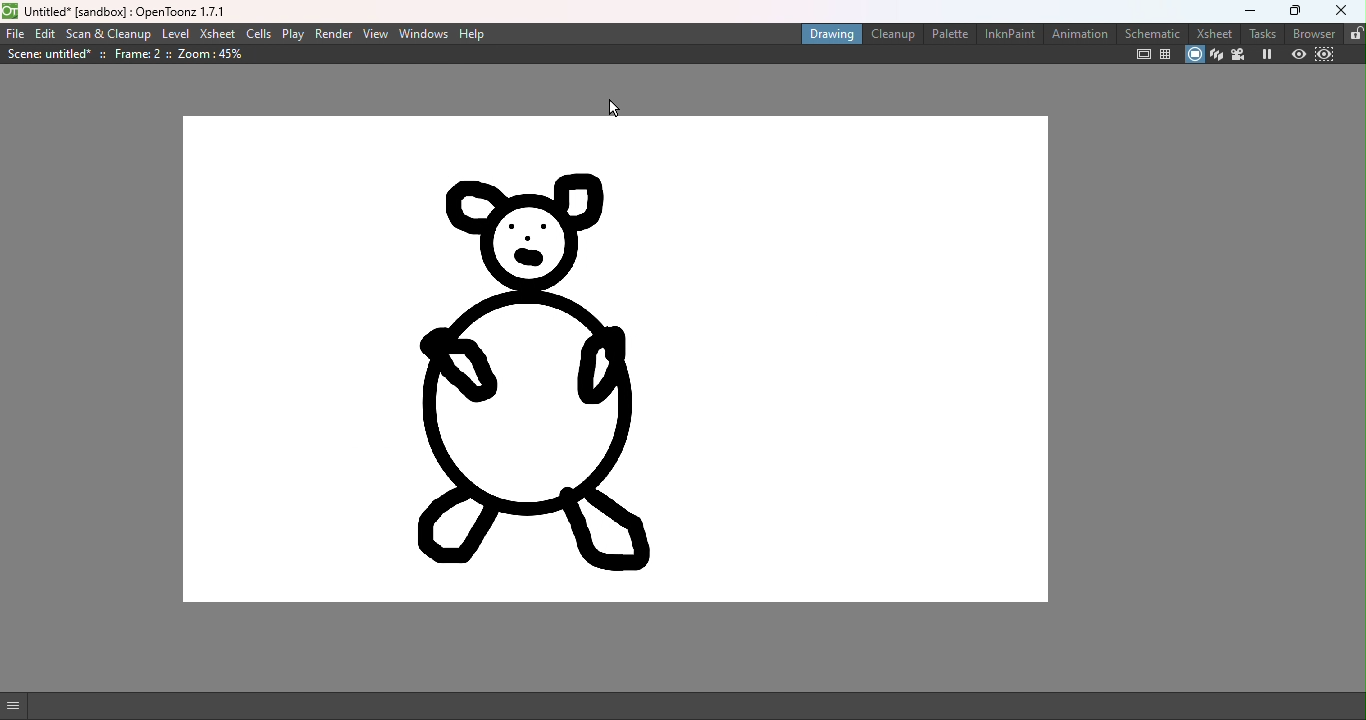  Describe the element at coordinates (1078, 35) in the screenshot. I see `Animation` at that location.